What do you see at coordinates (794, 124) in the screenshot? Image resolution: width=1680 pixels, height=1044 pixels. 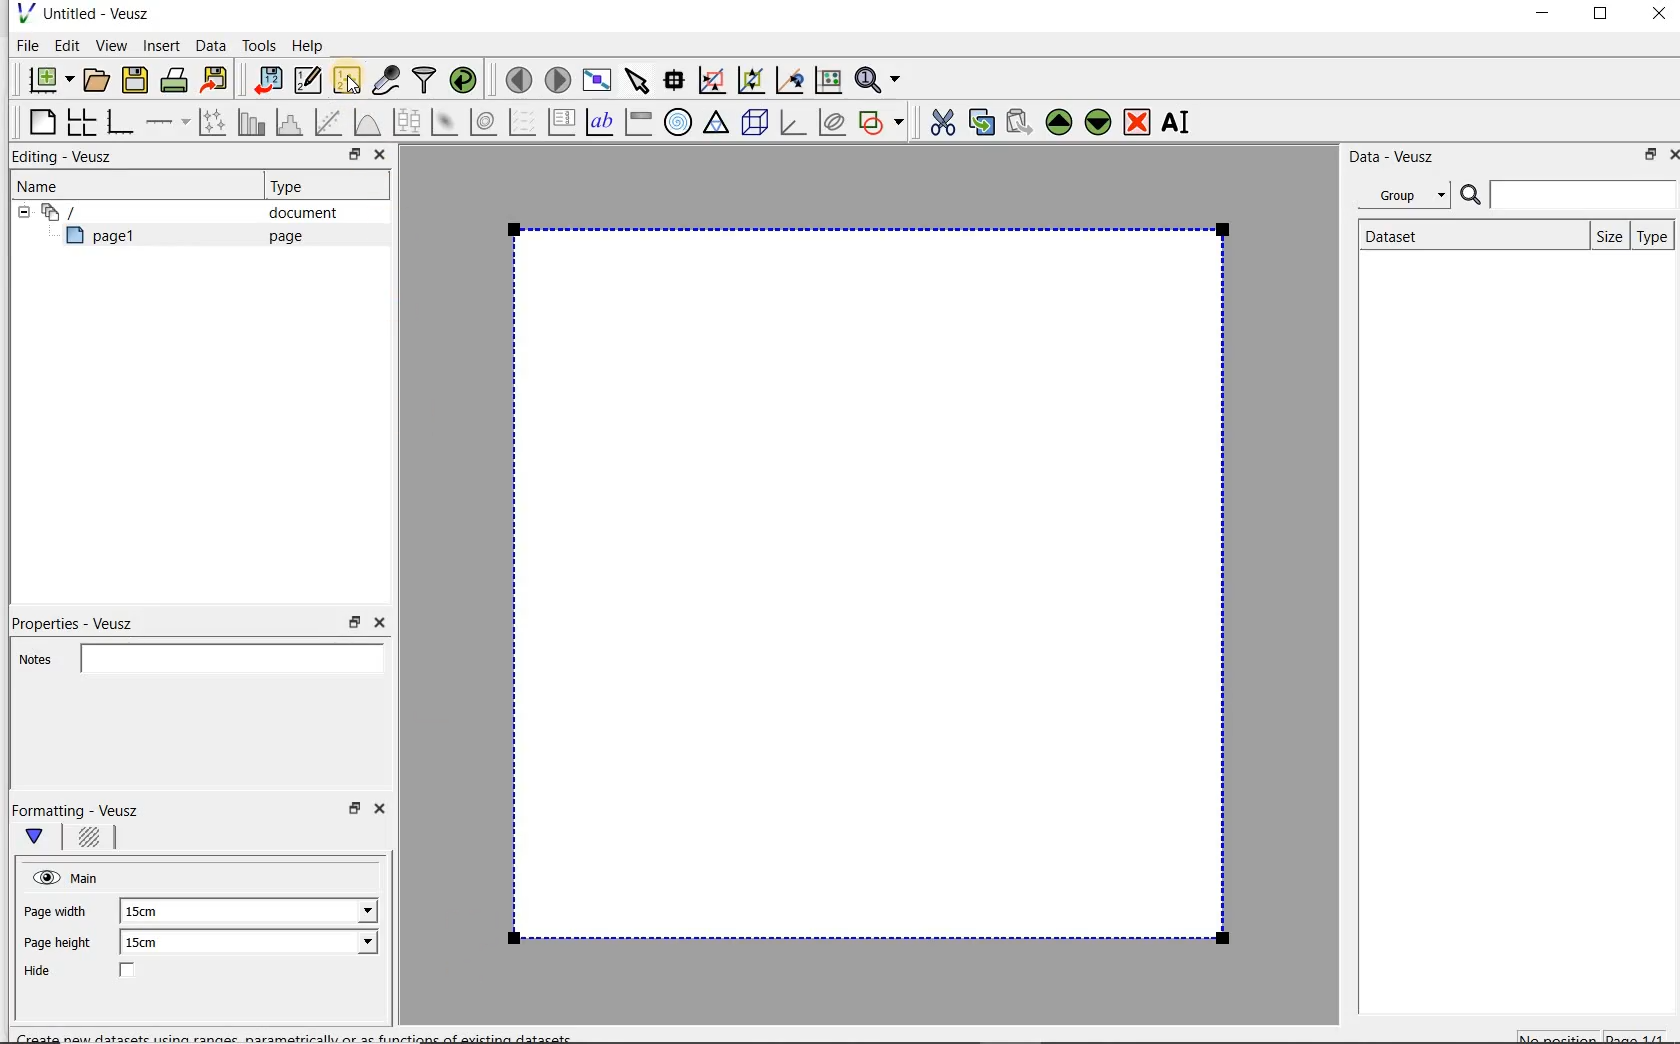 I see `3d graph` at bounding box center [794, 124].